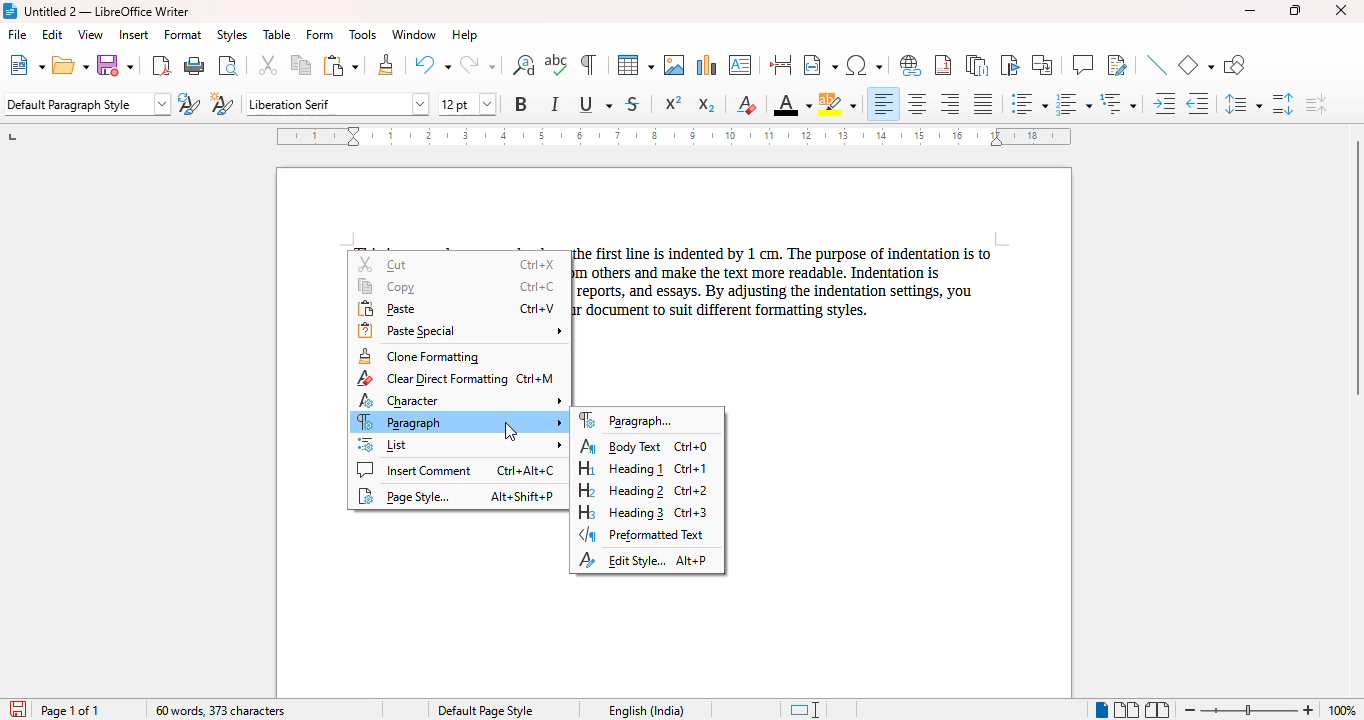  Describe the element at coordinates (9, 11) in the screenshot. I see `logo` at that location.